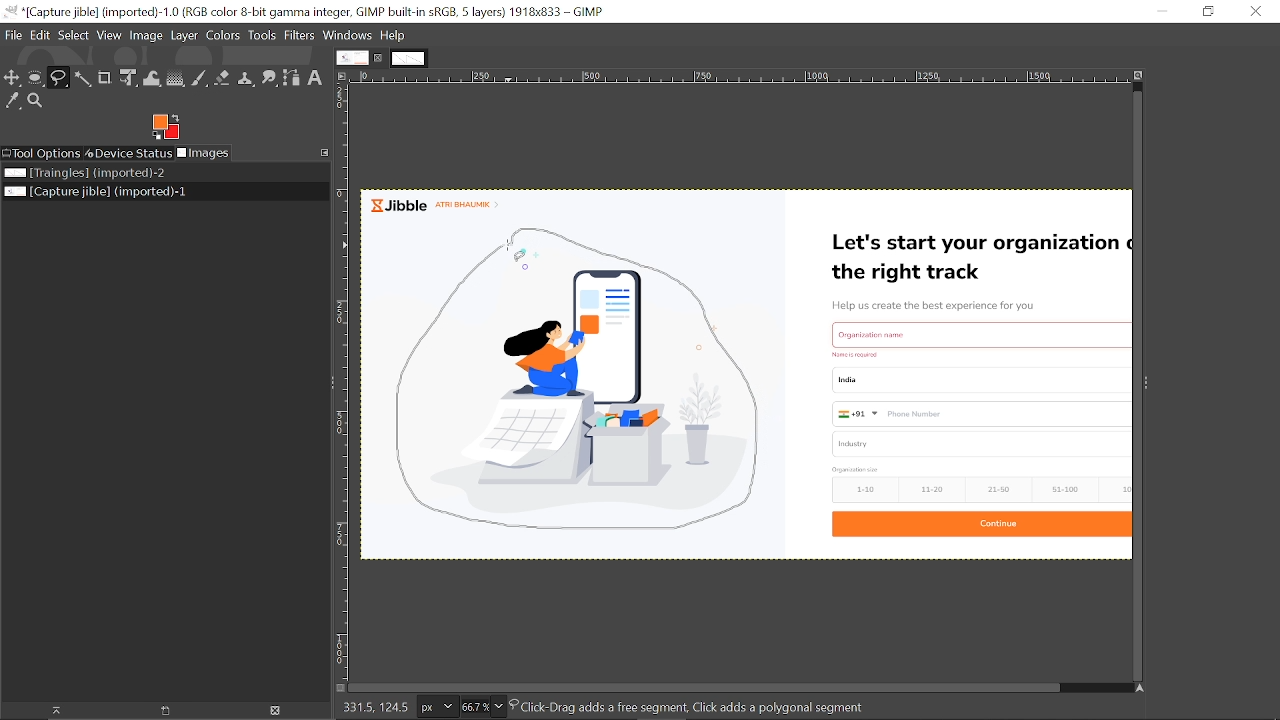 The height and width of the screenshot is (720, 1280). I want to click on Side bar menu, so click(1147, 390).